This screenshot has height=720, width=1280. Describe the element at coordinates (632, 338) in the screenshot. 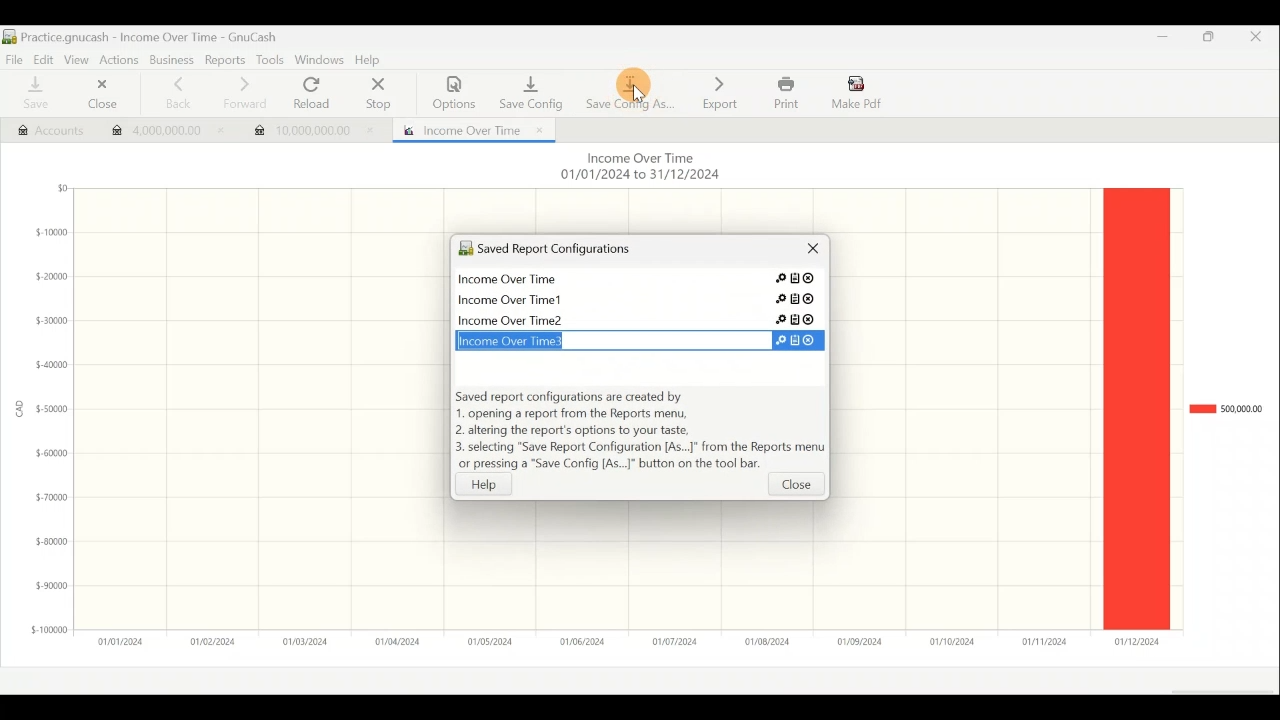

I see `Report 4` at that location.